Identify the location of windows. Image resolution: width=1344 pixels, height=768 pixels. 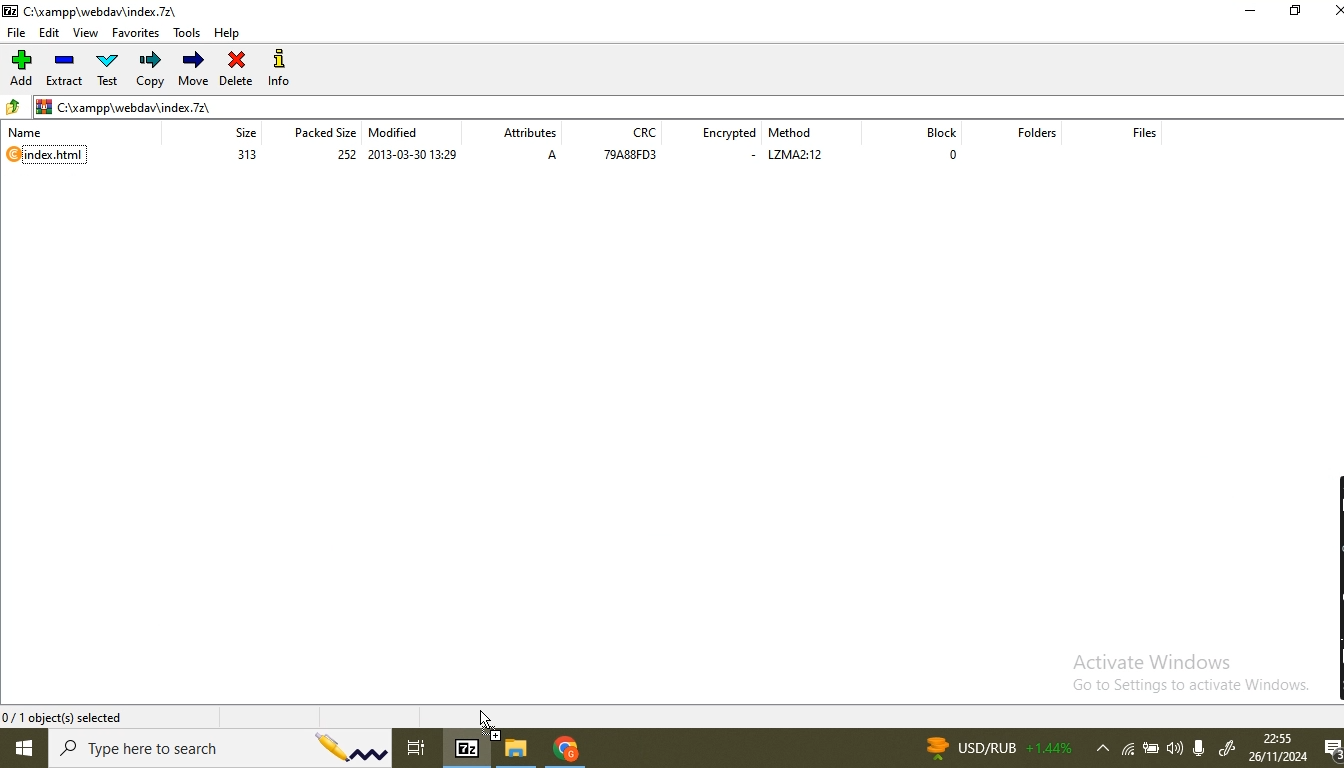
(25, 750).